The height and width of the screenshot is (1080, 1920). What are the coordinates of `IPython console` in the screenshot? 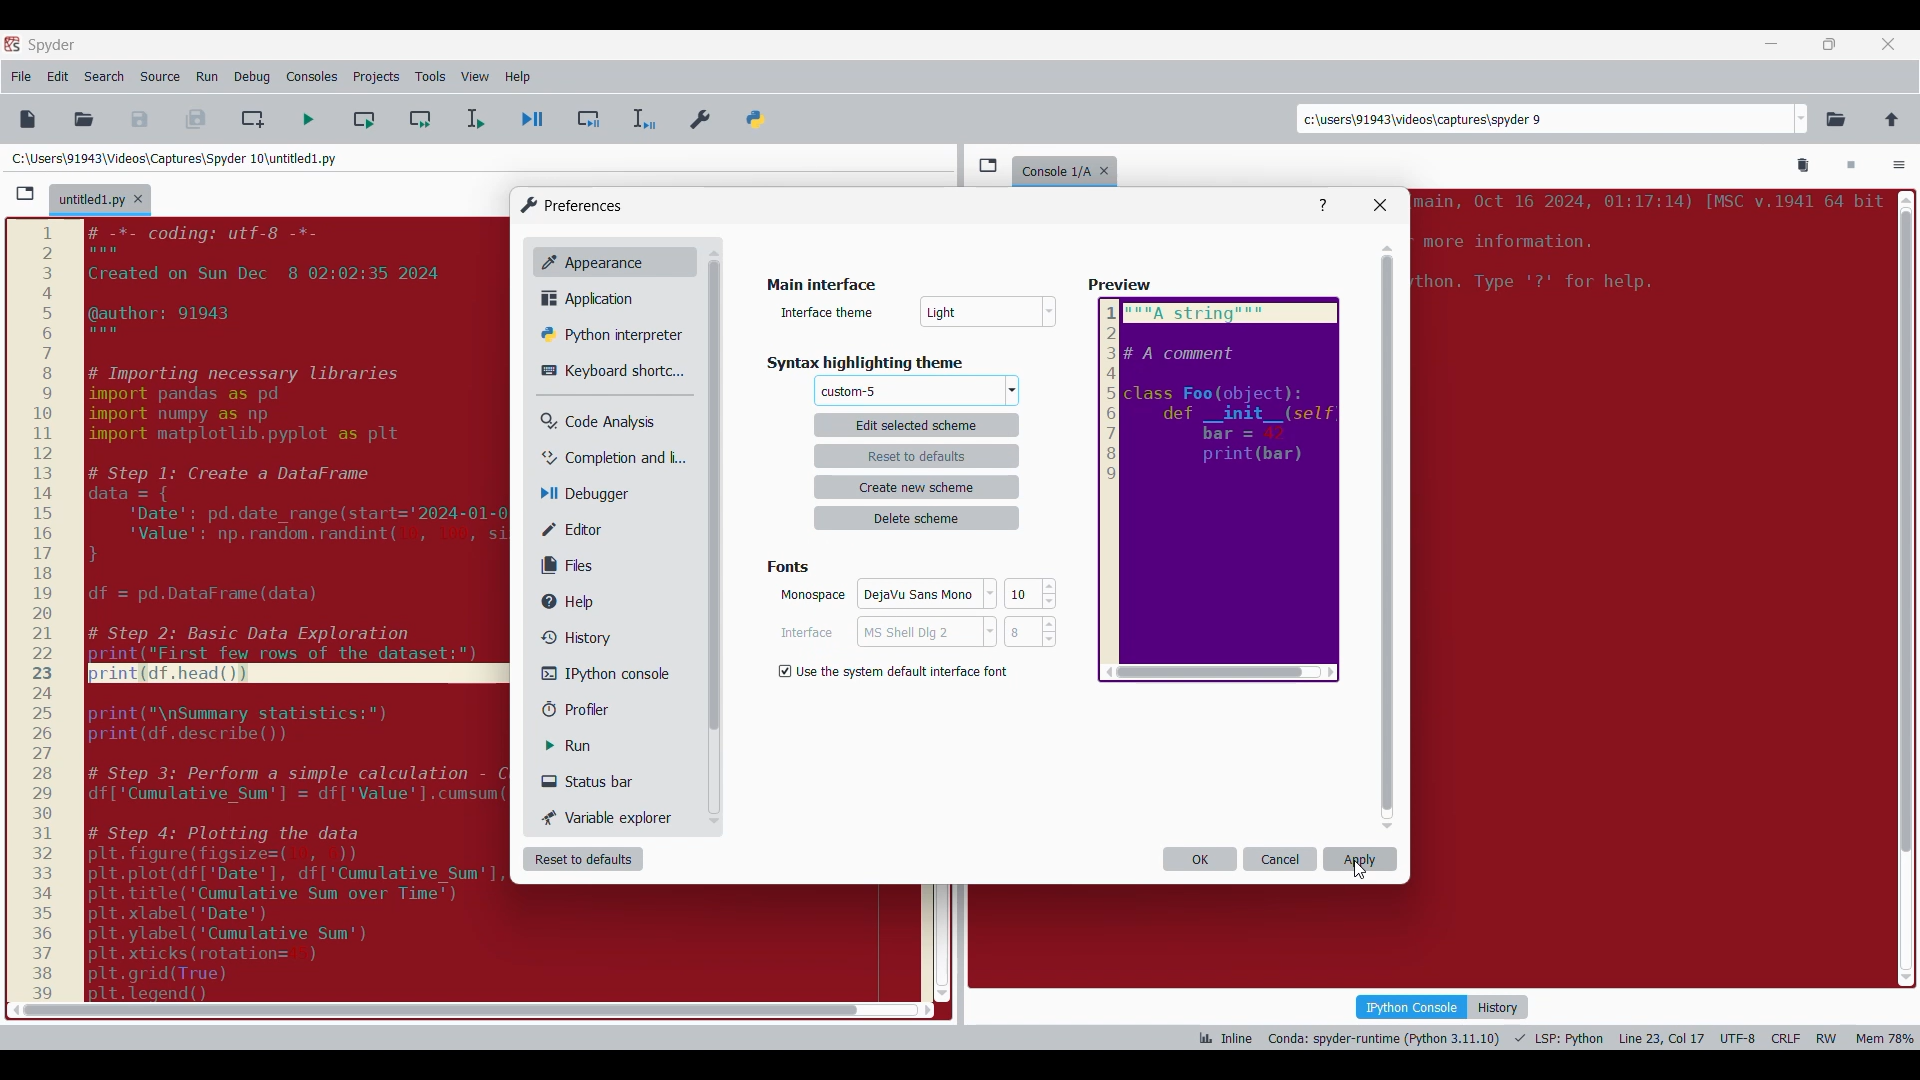 It's located at (1411, 1006).